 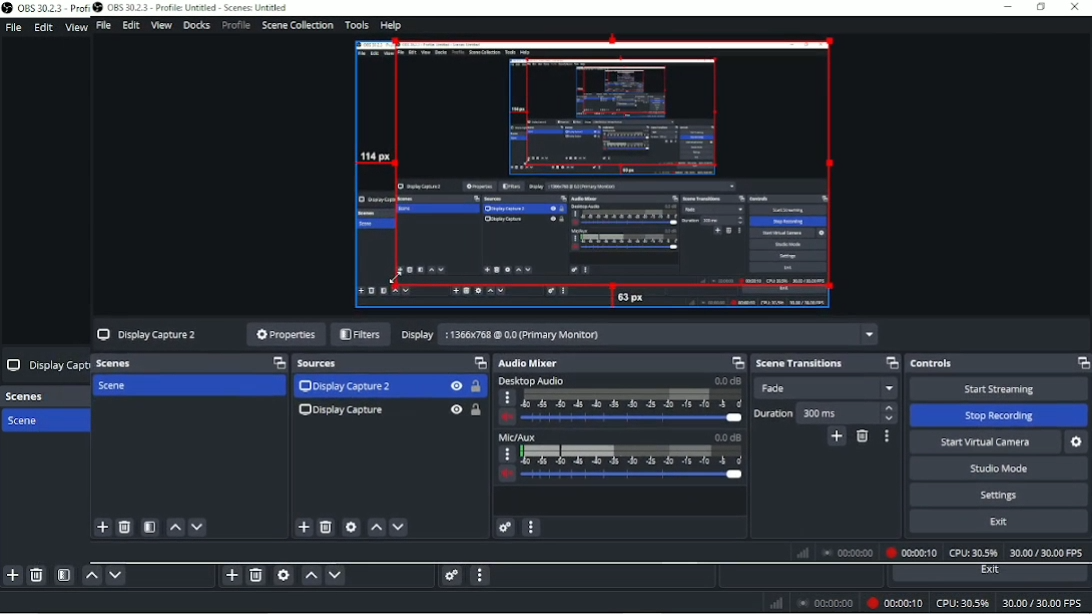 What do you see at coordinates (336, 576) in the screenshot?
I see `Move source(s) down` at bounding box center [336, 576].